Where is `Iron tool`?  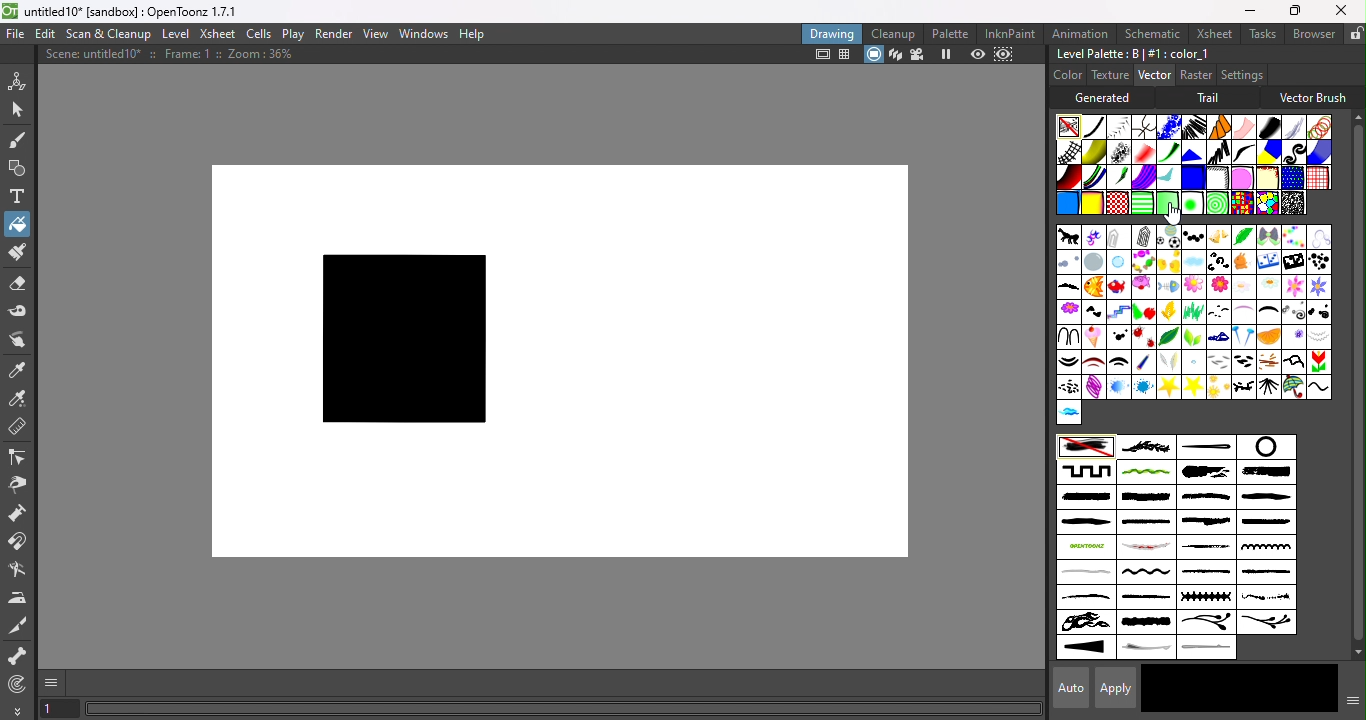 Iron tool is located at coordinates (19, 598).